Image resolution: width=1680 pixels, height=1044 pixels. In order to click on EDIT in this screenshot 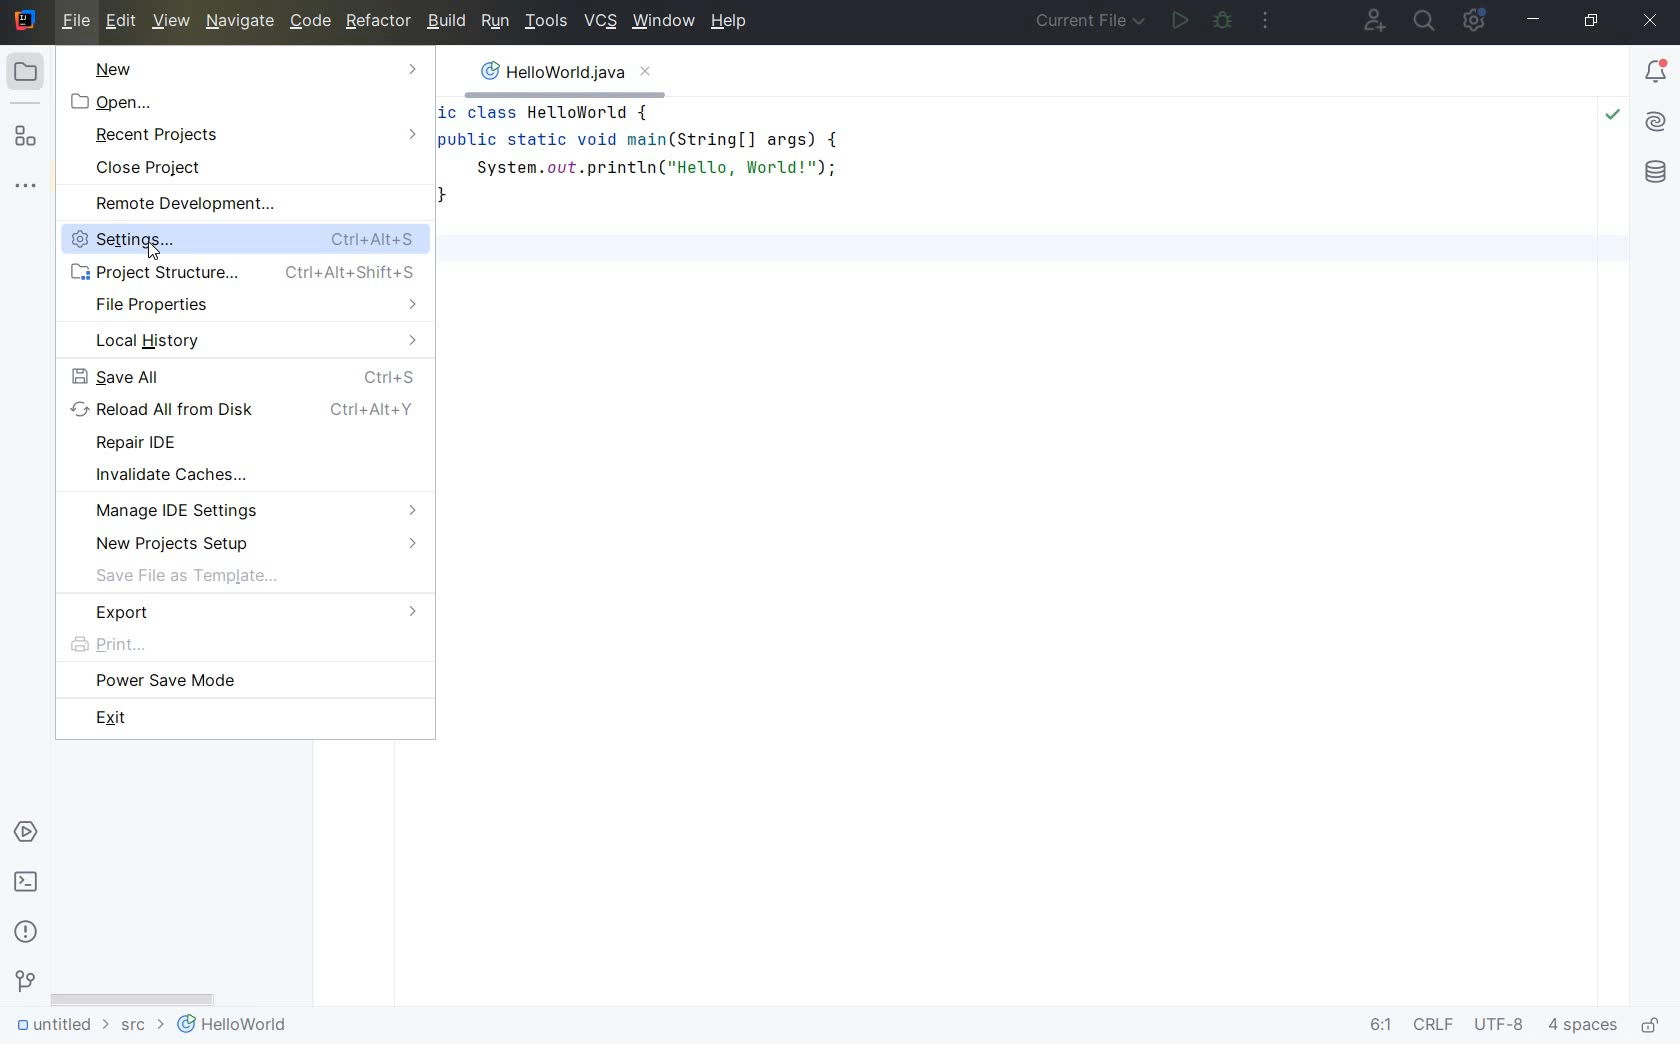, I will do `click(124, 23)`.